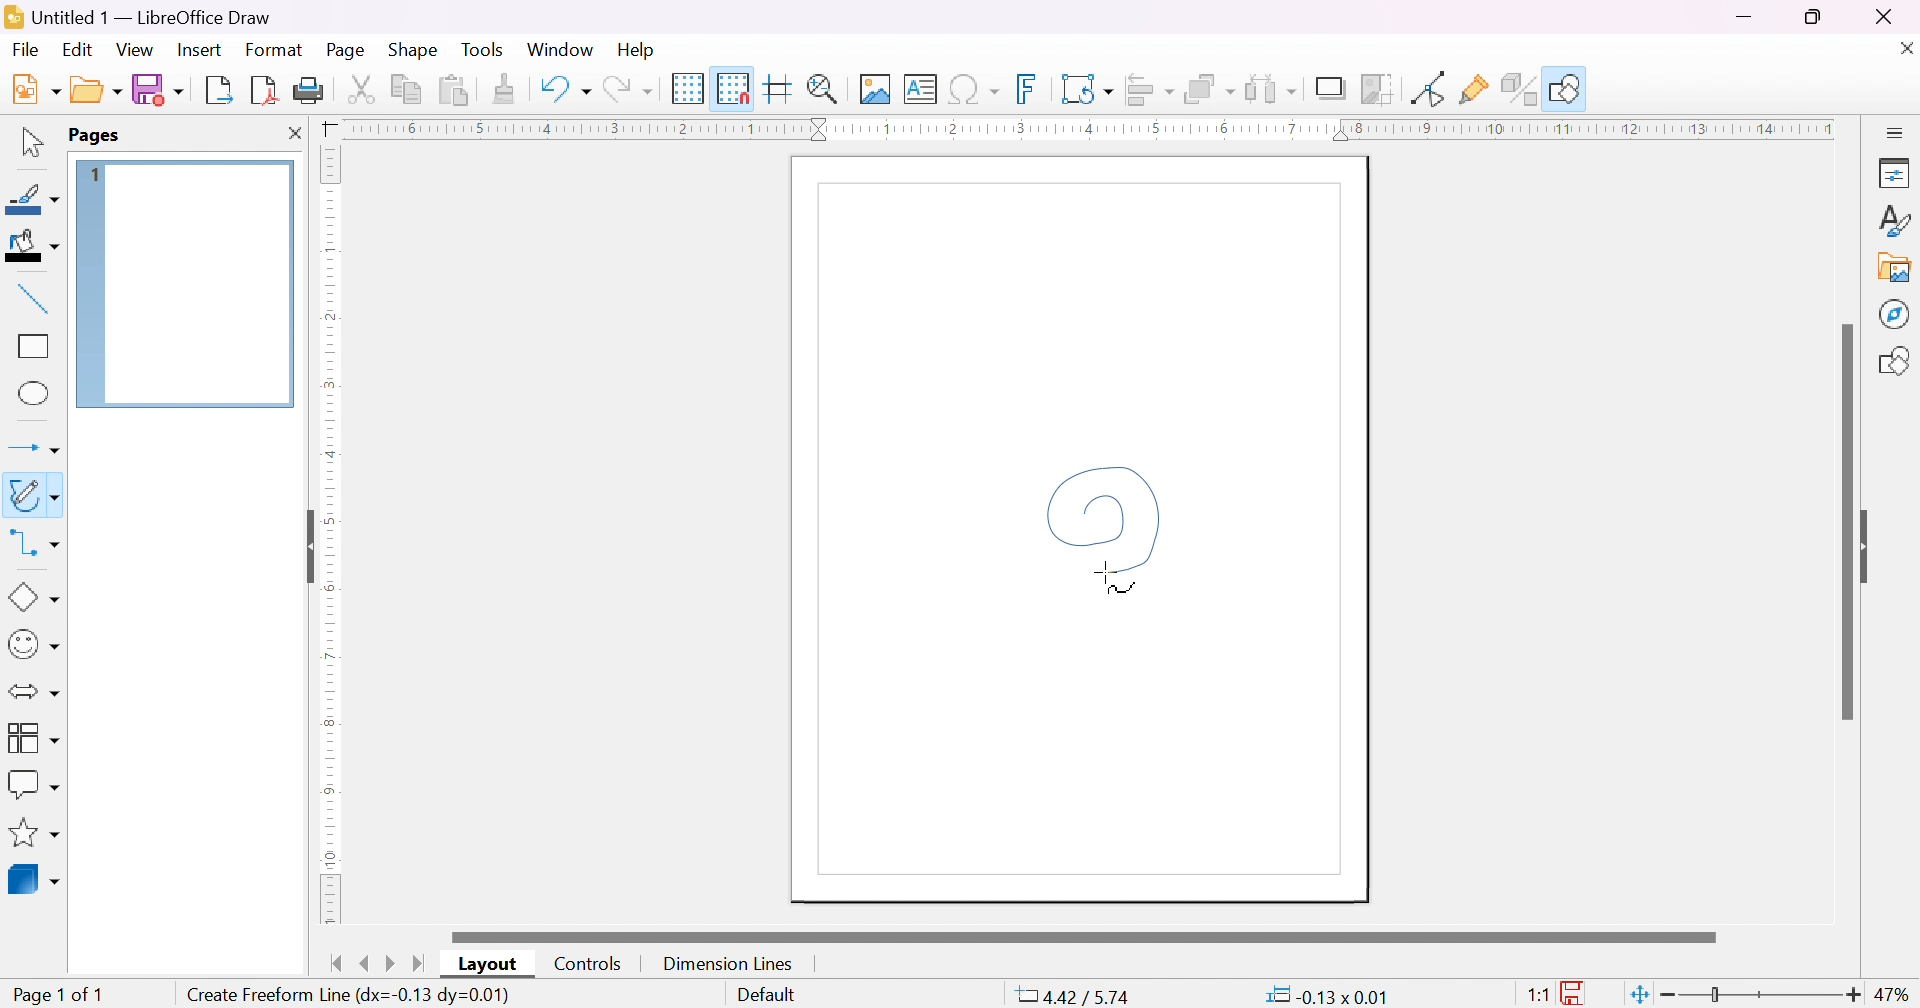 The image size is (1920, 1008). What do you see at coordinates (267, 91) in the screenshot?
I see `export directly as PDF` at bounding box center [267, 91].